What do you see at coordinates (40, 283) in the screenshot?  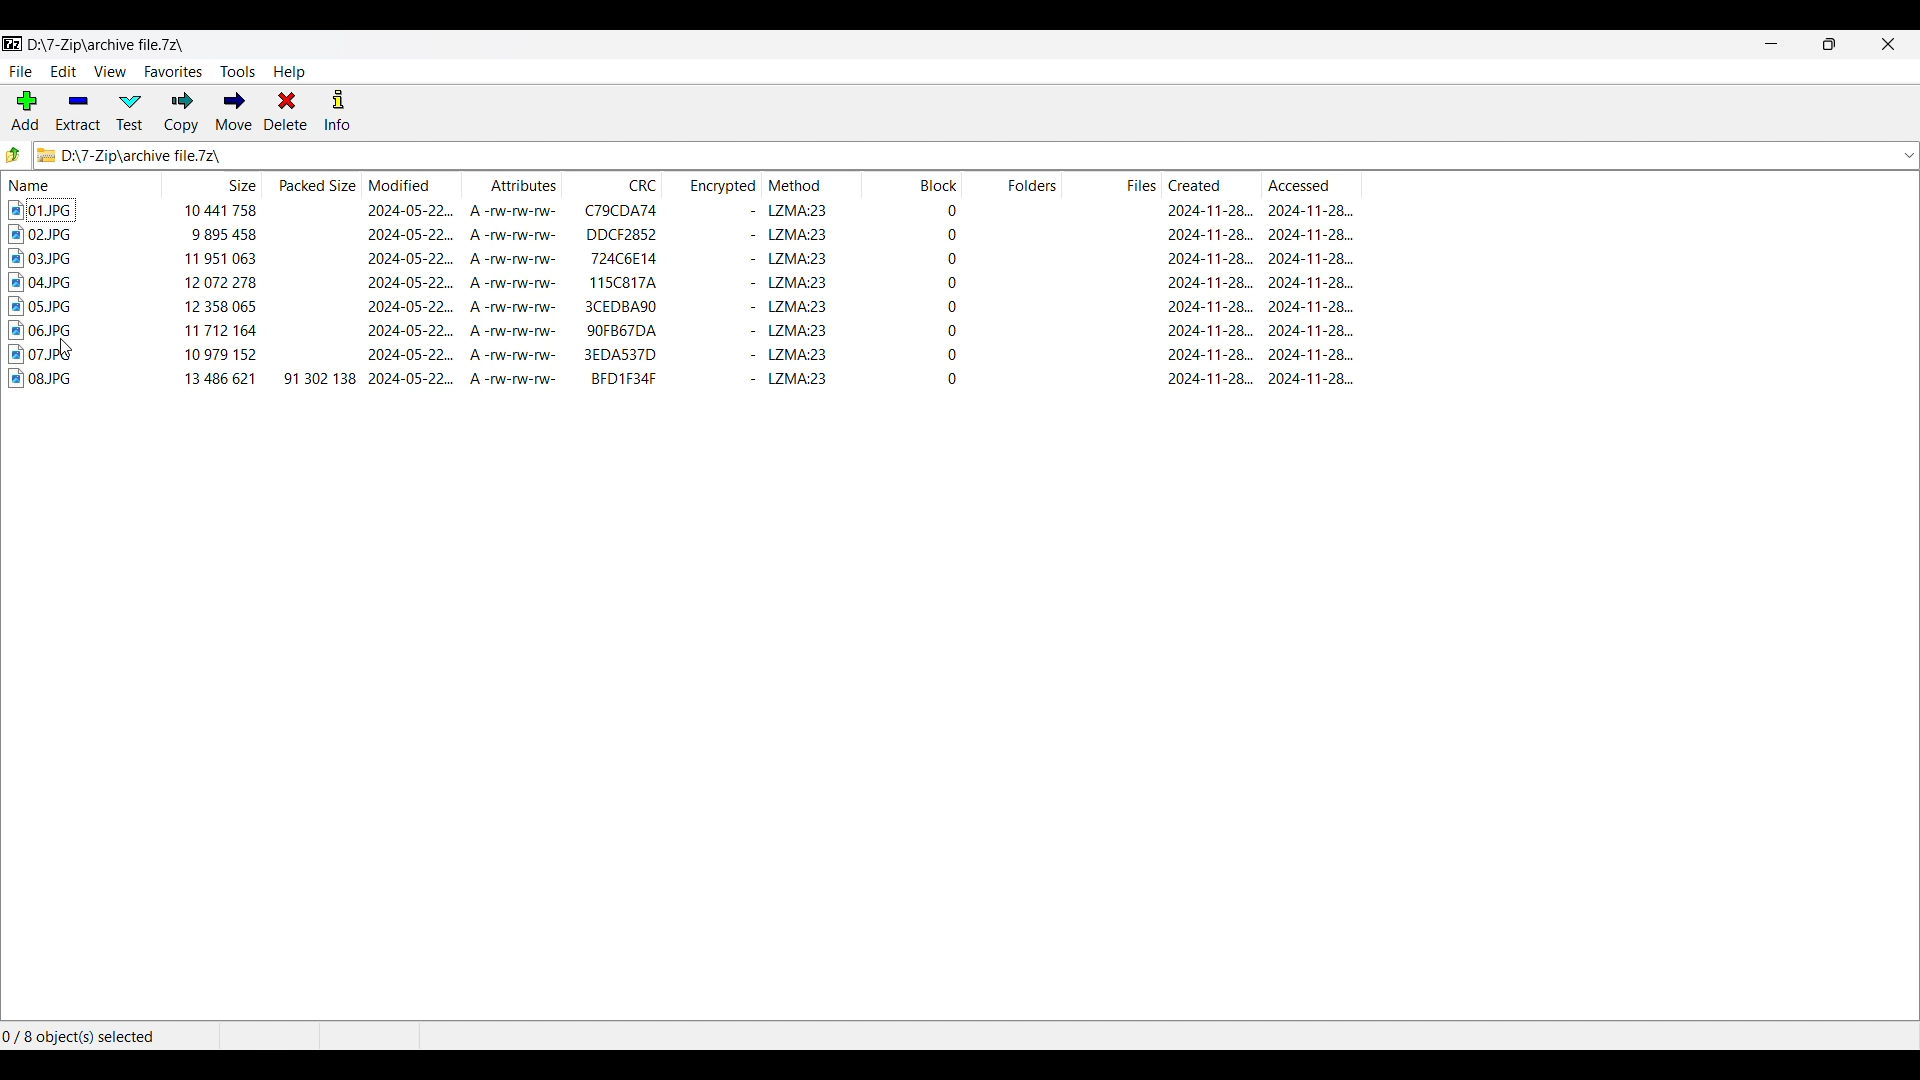 I see `image file` at bounding box center [40, 283].